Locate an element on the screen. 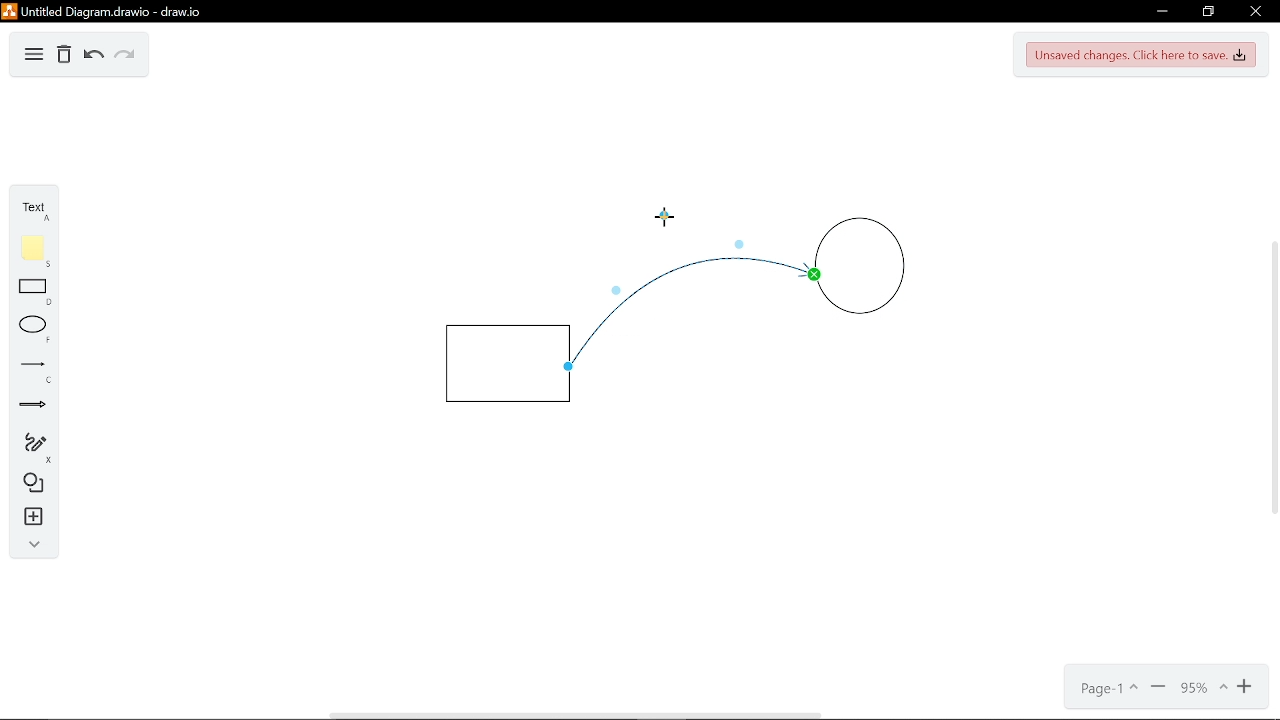 This screenshot has width=1280, height=720. Rectangle is located at coordinates (29, 292).